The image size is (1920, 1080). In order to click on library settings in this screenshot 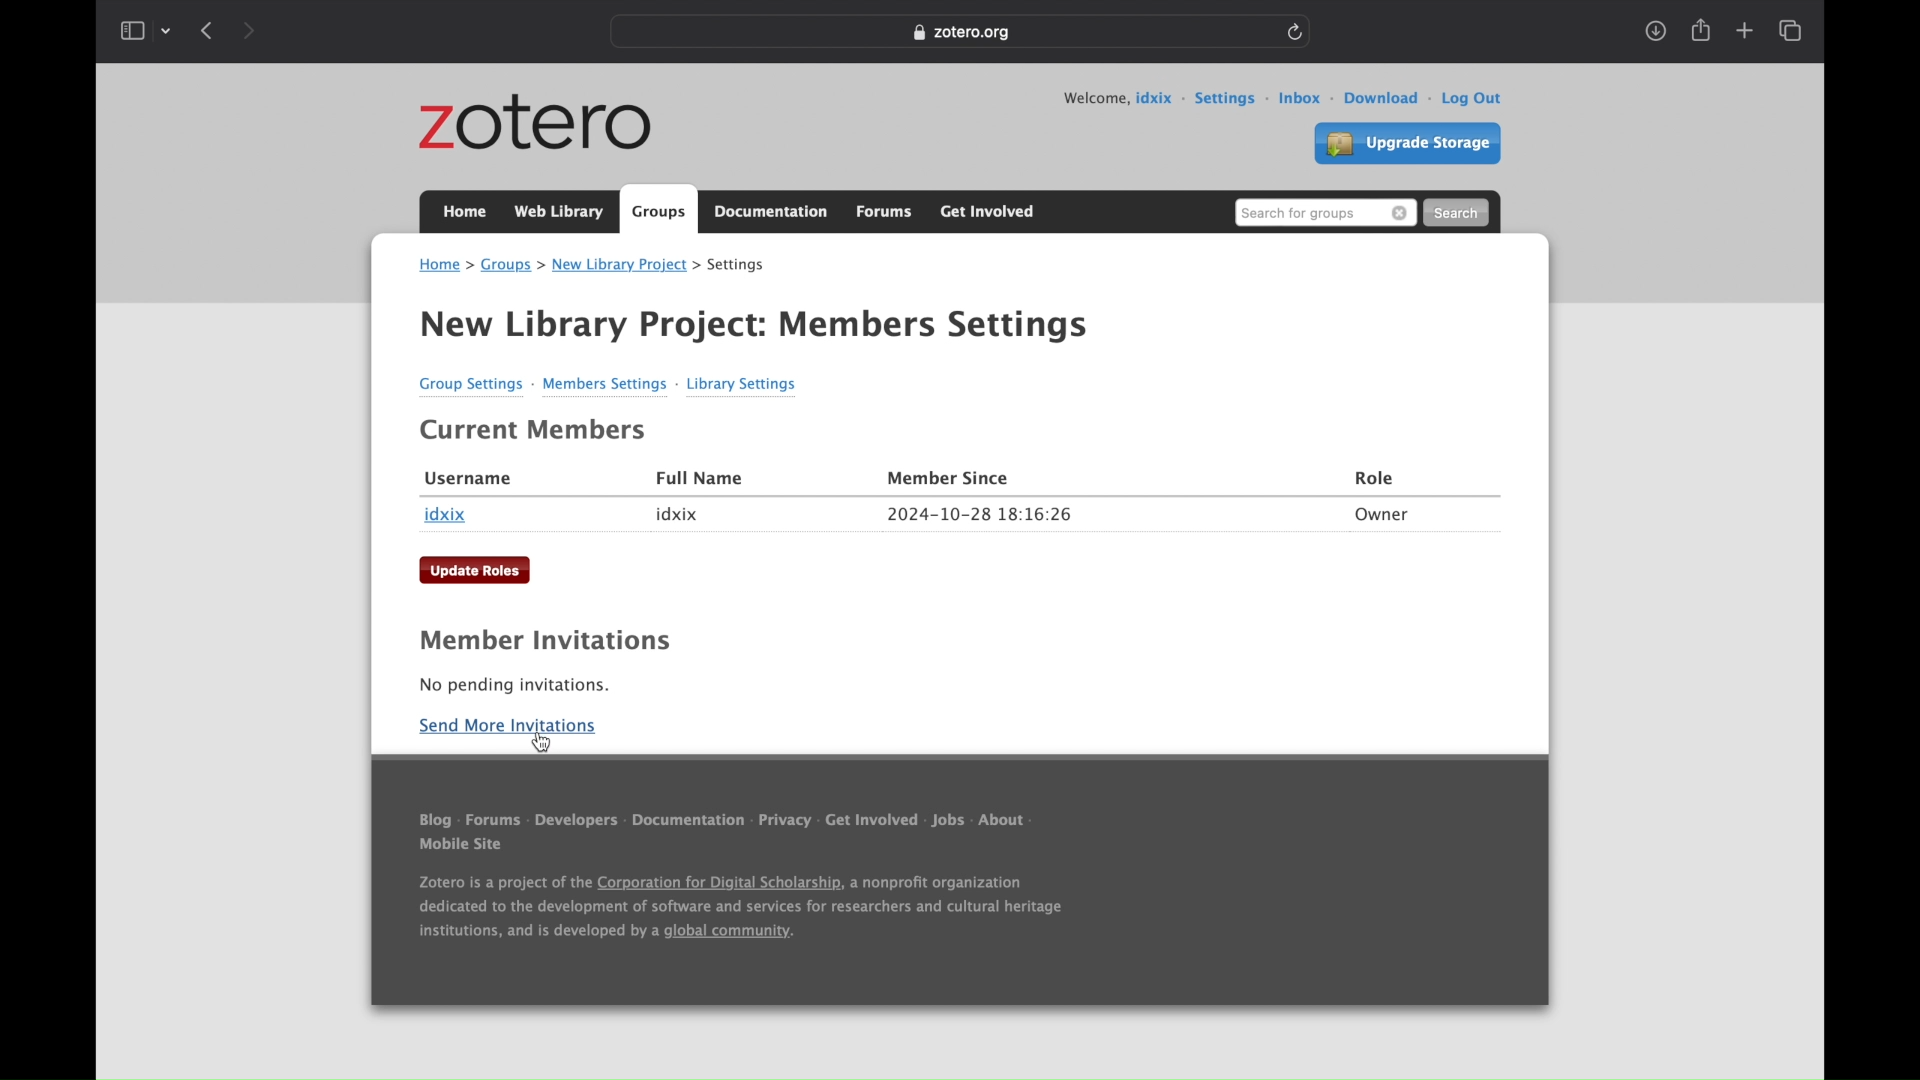, I will do `click(743, 383)`.